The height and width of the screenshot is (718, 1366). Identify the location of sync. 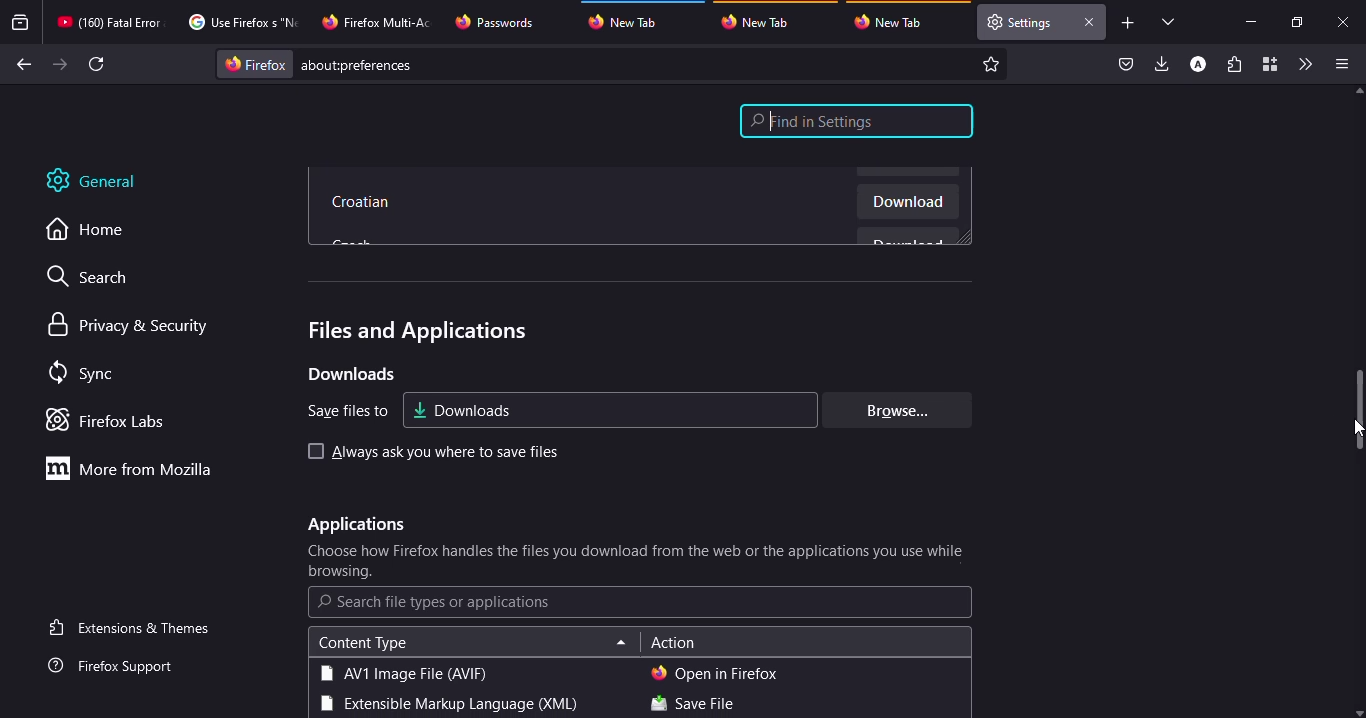
(85, 374).